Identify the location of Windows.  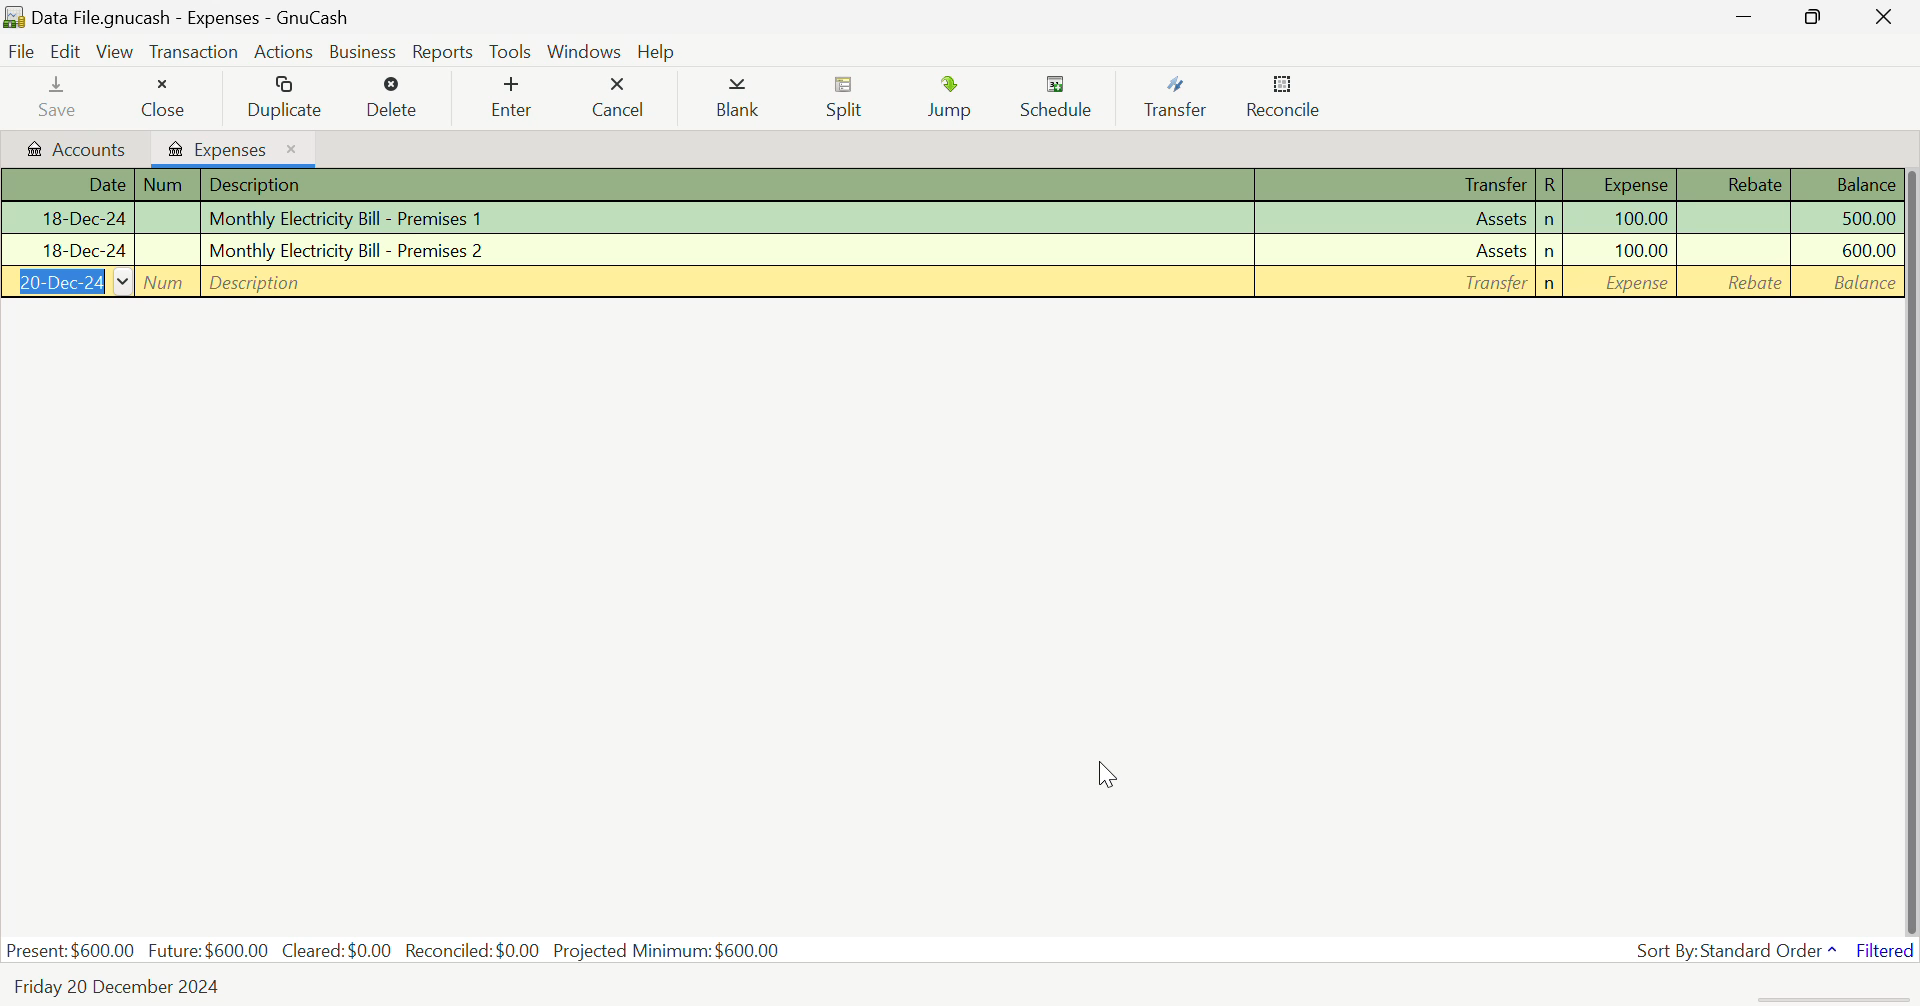
(586, 50).